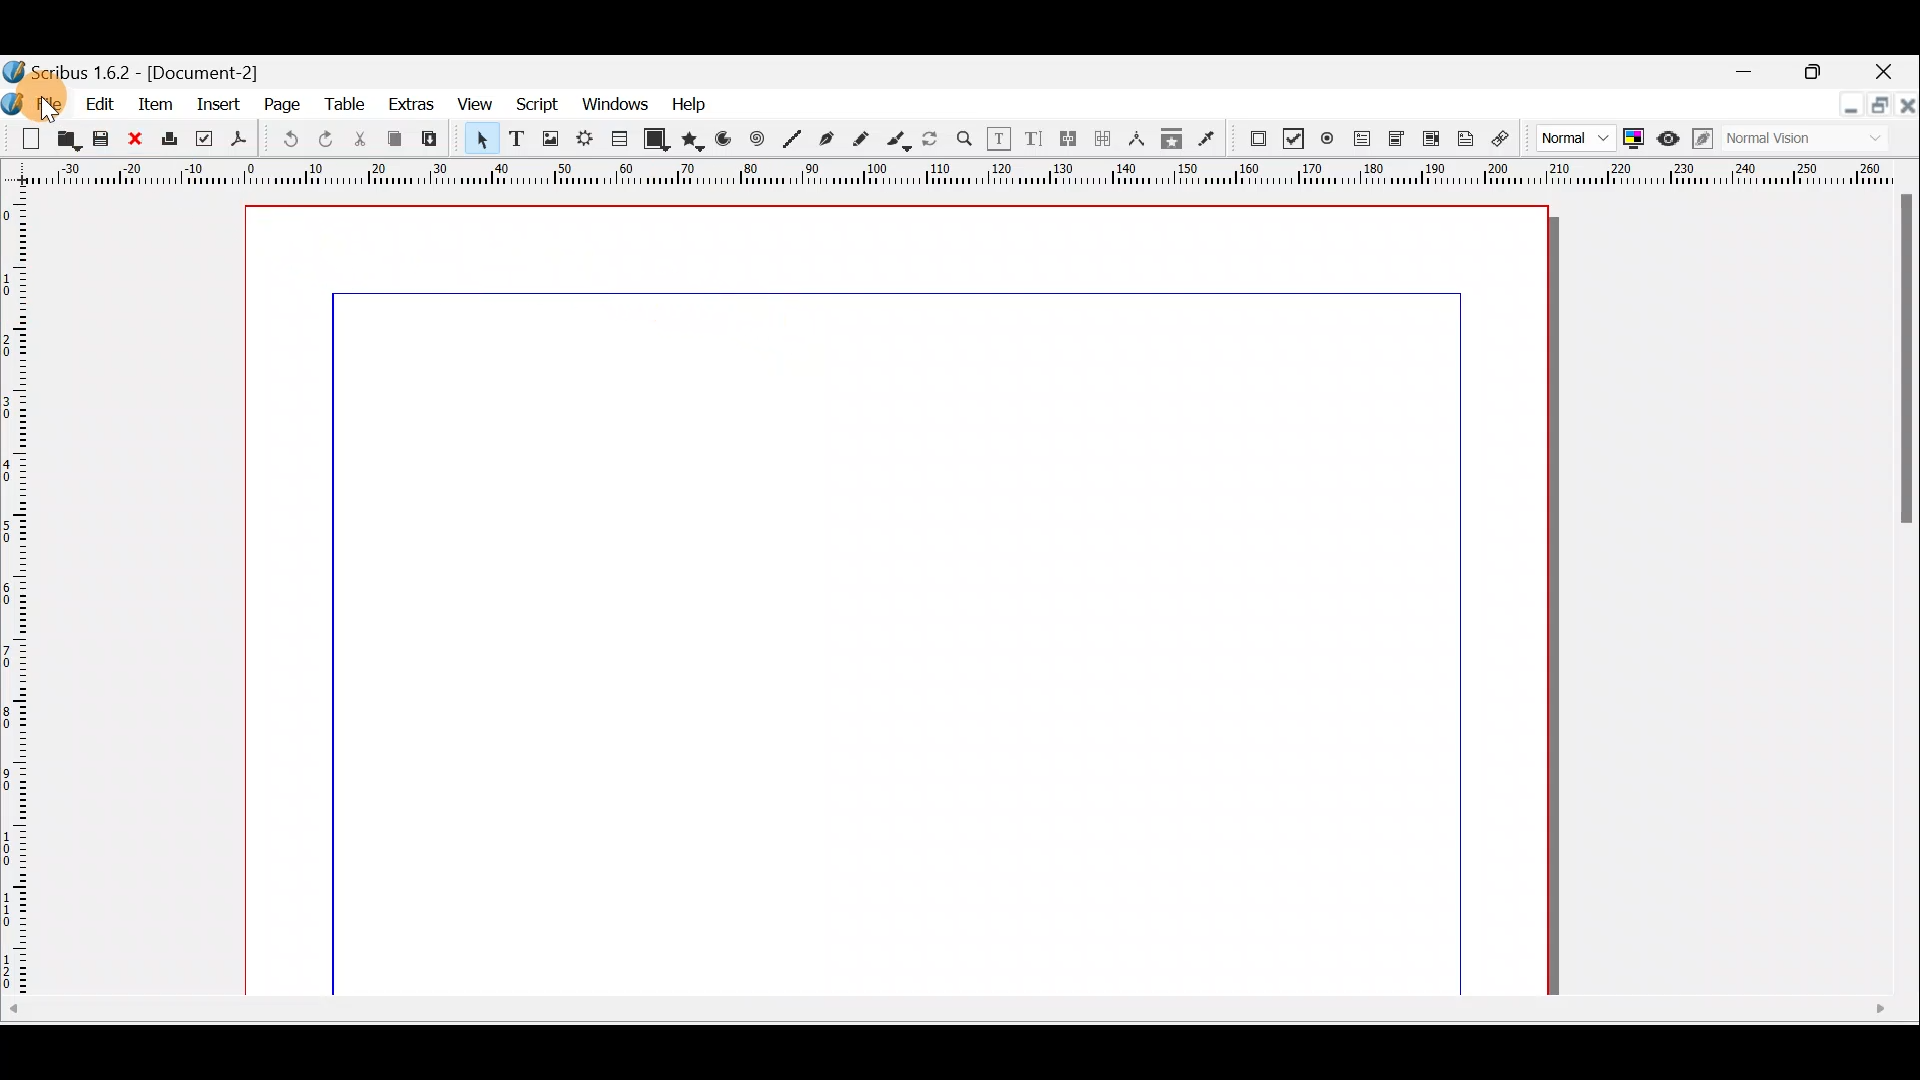 The height and width of the screenshot is (1080, 1920). Describe the element at coordinates (1257, 139) in the screenshot. I see `PDF Push button` at that location.